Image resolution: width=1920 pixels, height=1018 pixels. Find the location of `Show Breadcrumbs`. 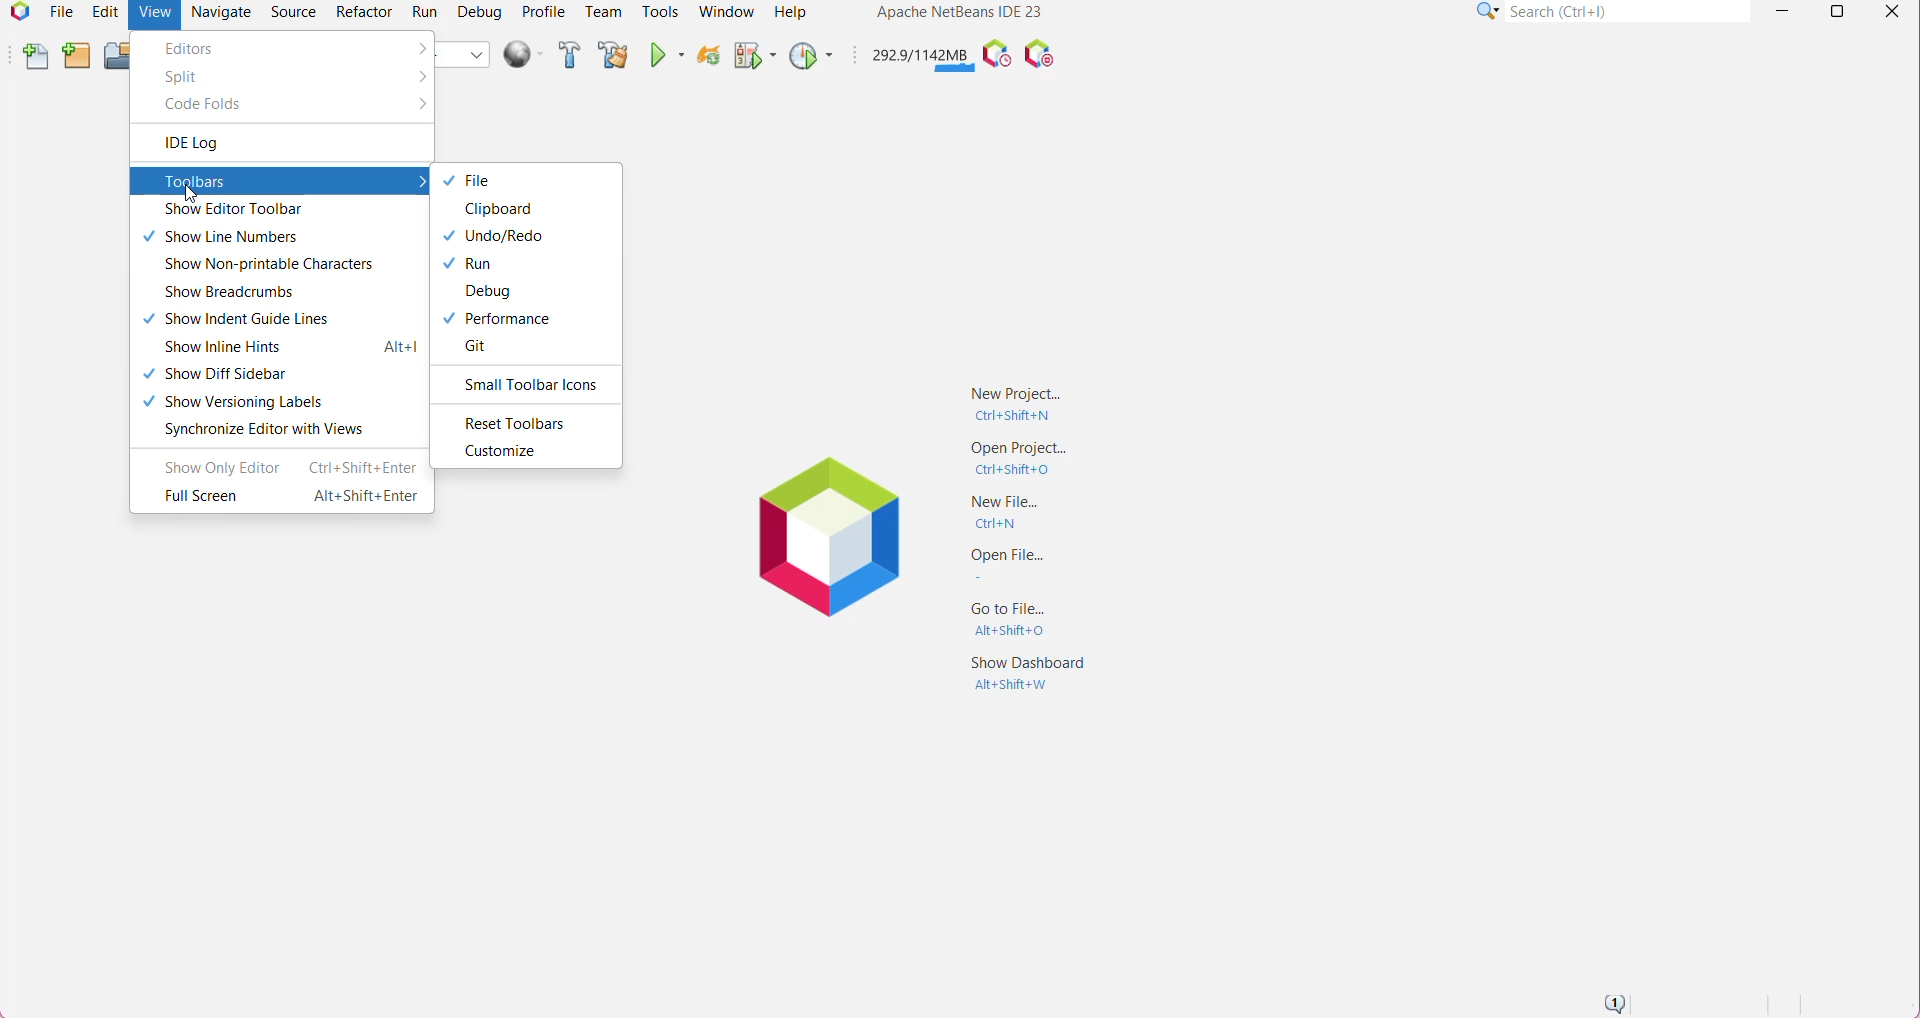

Show Breadcrumbs is located at coordinates (227, 294).